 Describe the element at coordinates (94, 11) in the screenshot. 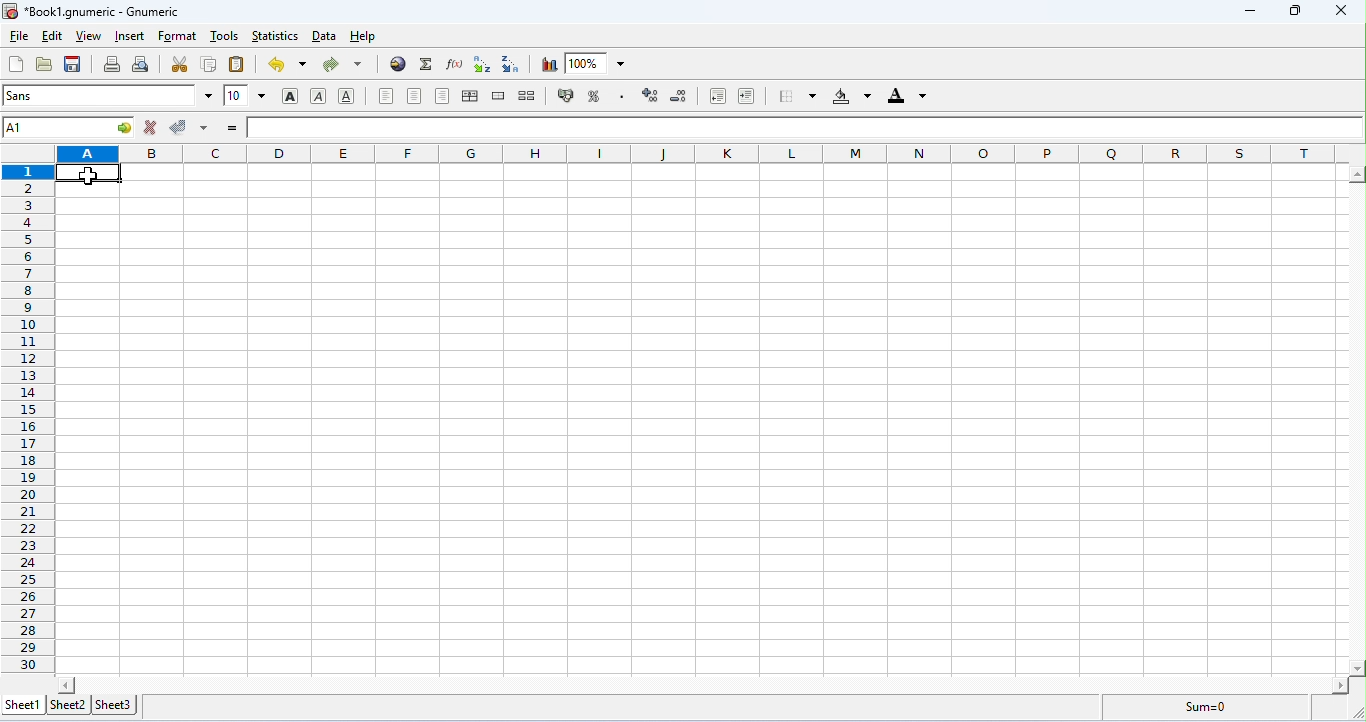

I see `title` at that location.